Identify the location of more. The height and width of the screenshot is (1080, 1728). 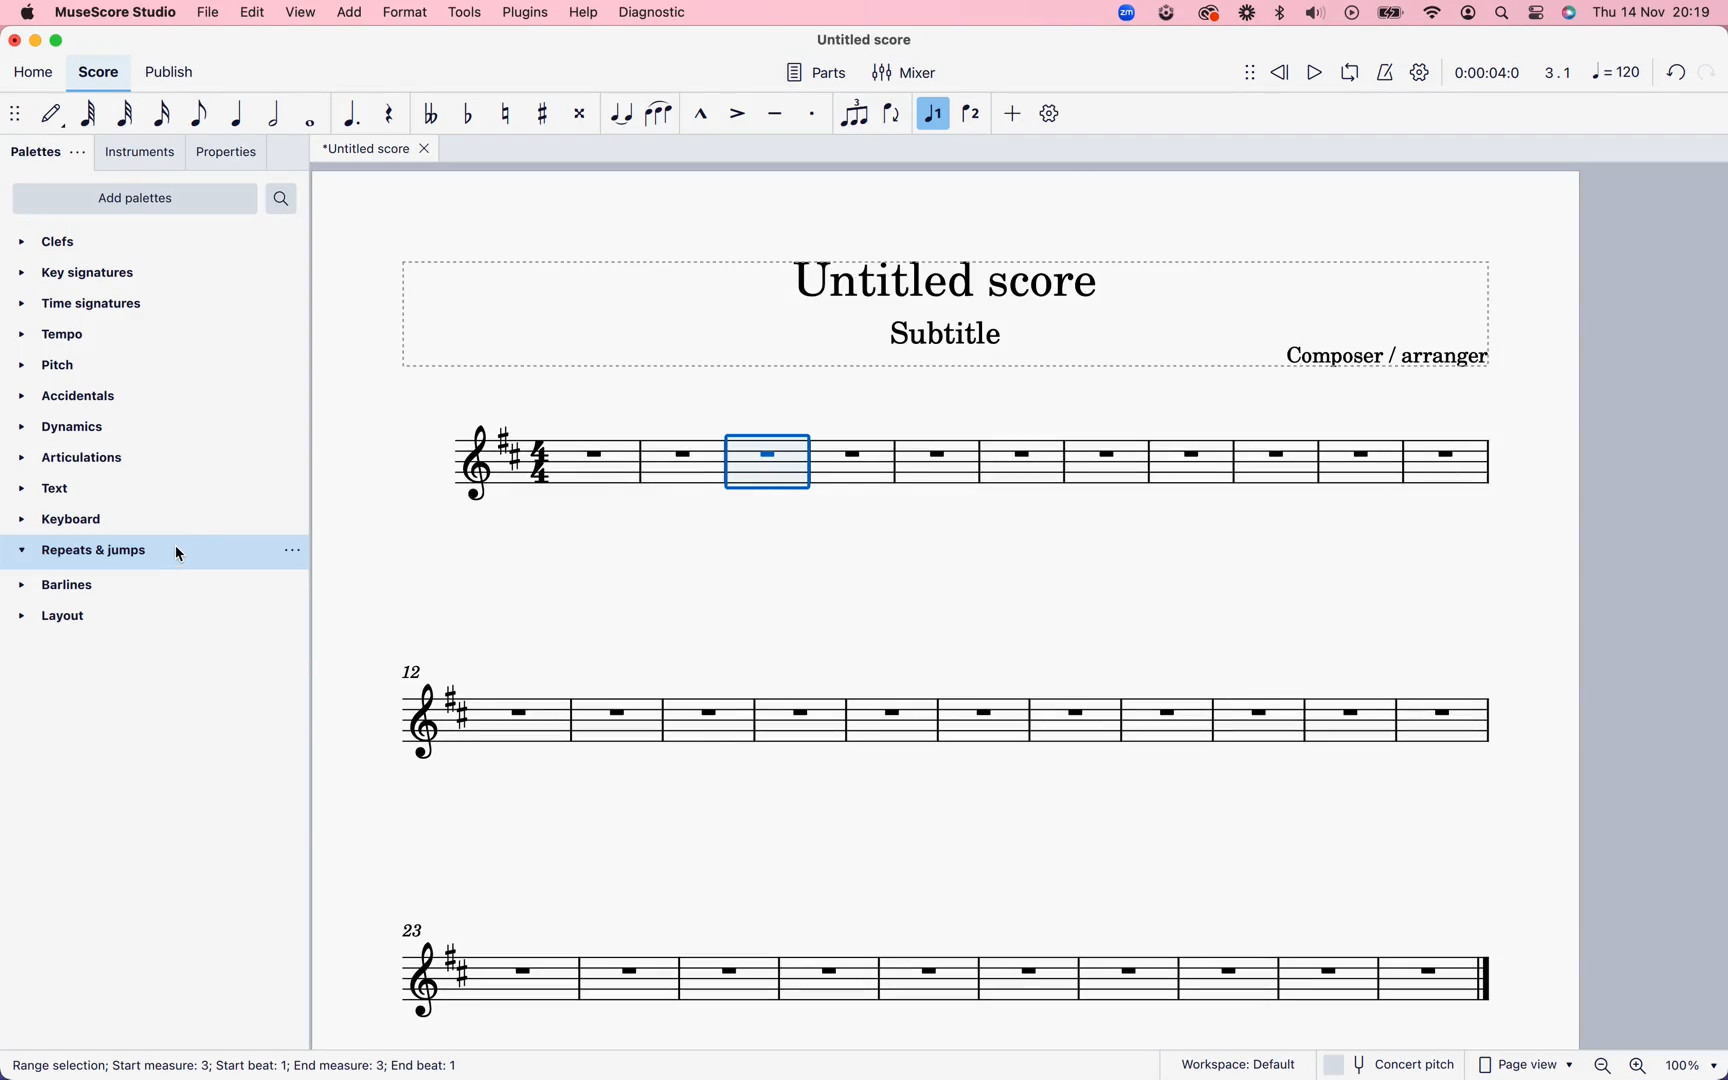
(1013, 115).